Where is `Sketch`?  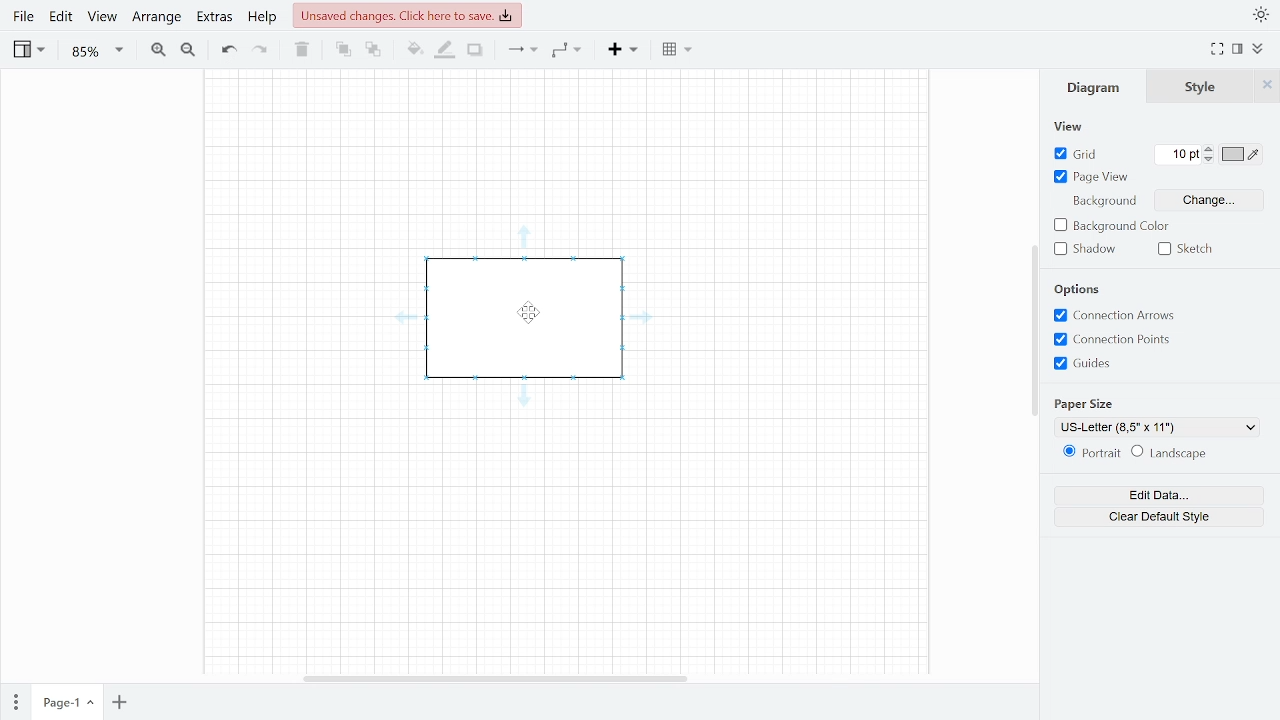
Sketch is located at coordinates (1185, 250).